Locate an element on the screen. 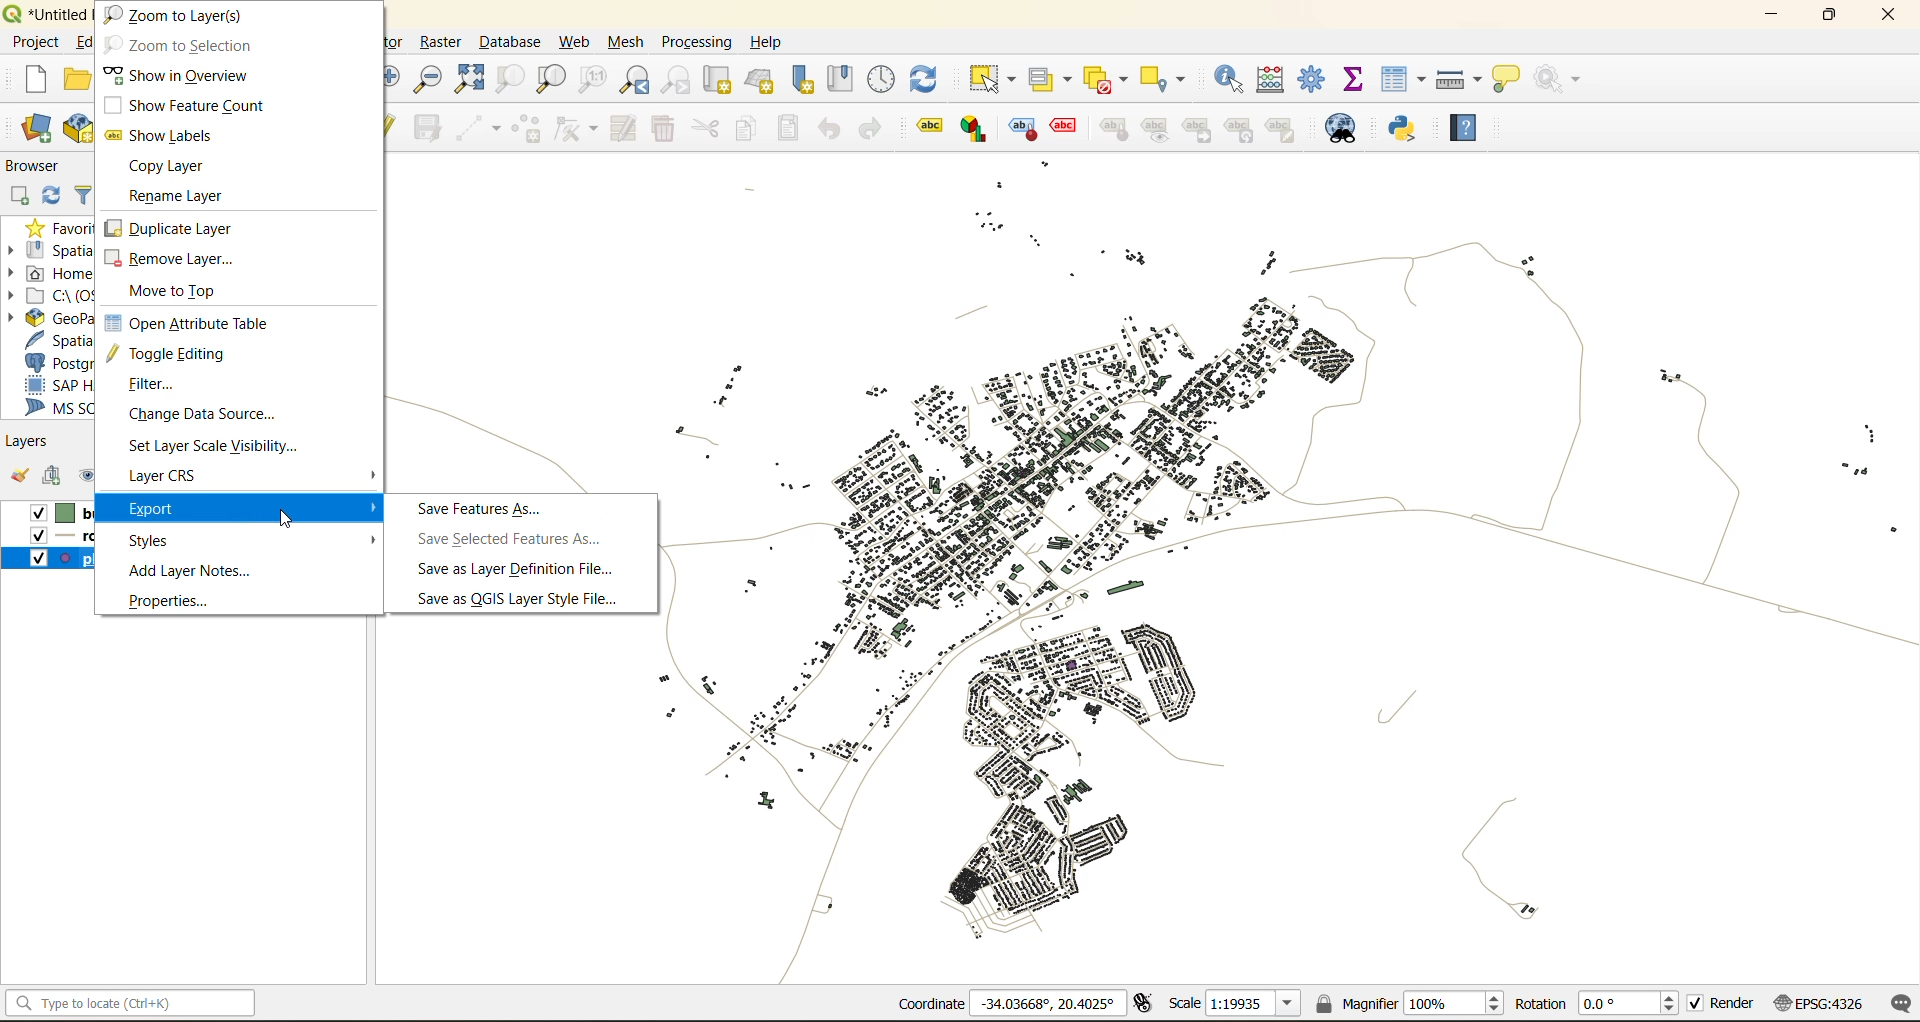 Image resolution: width=1920 pixels, height=1022 pixels. modify is located at coordinates (626, 129).